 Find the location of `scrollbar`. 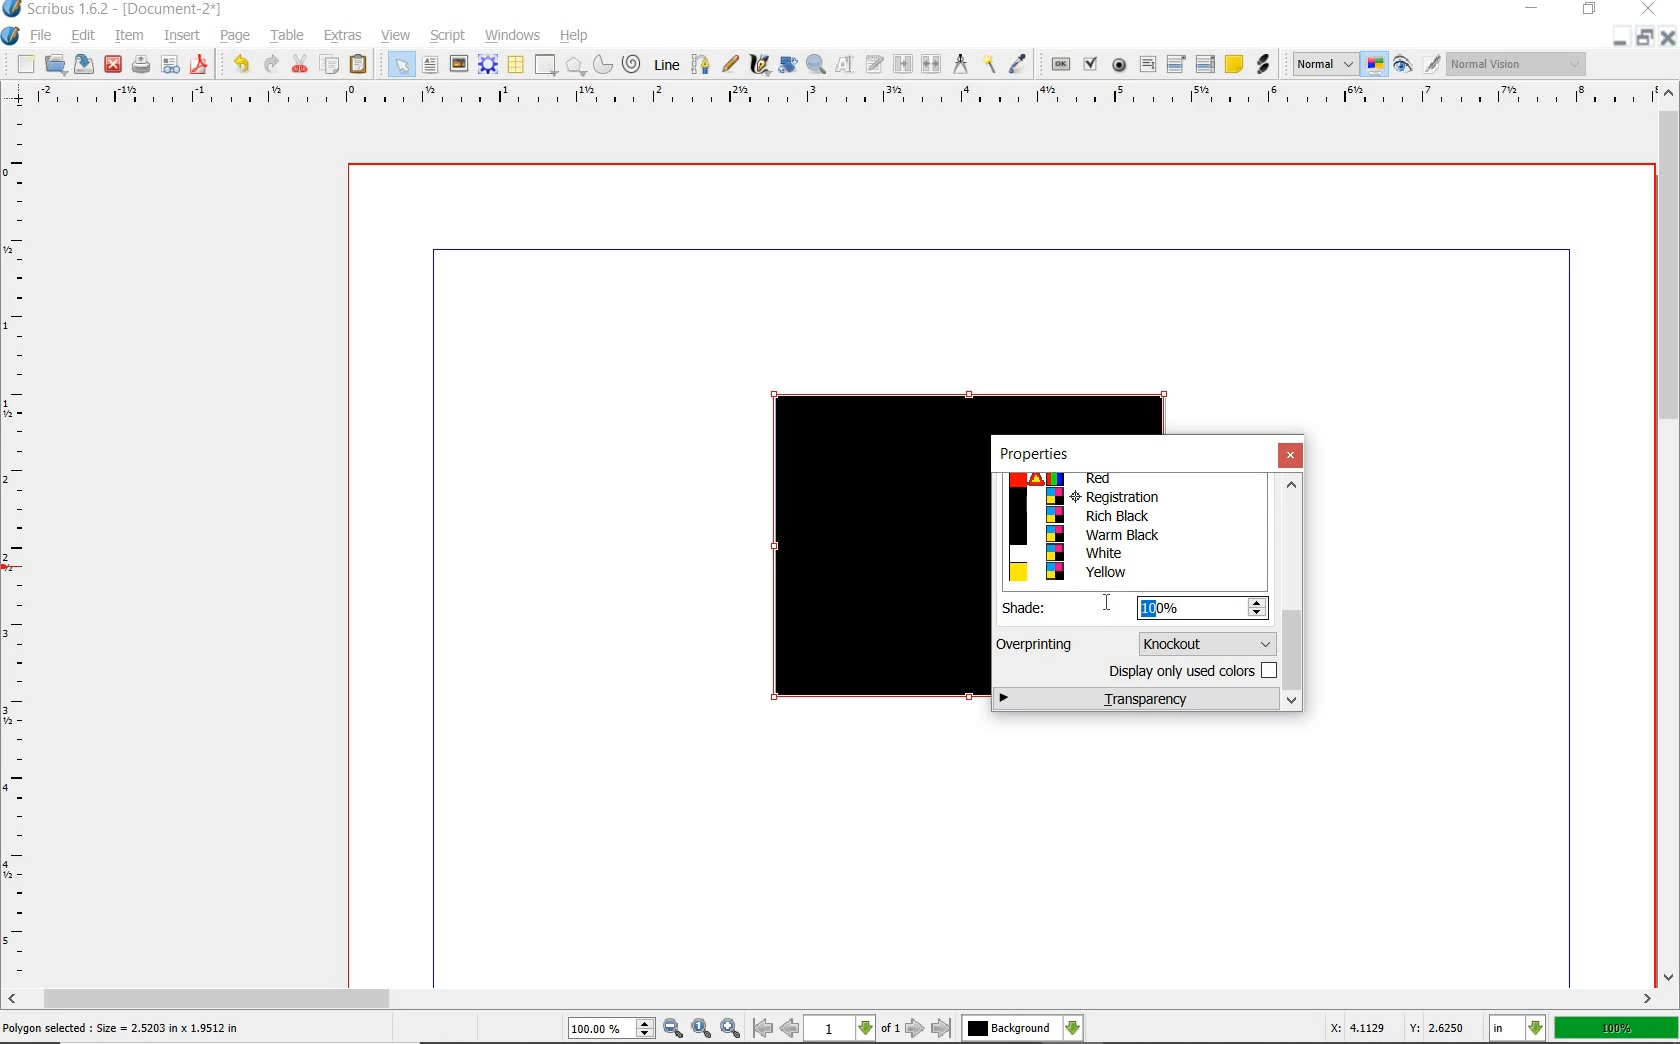

scrollbar is located at coordinates (1668, 535).